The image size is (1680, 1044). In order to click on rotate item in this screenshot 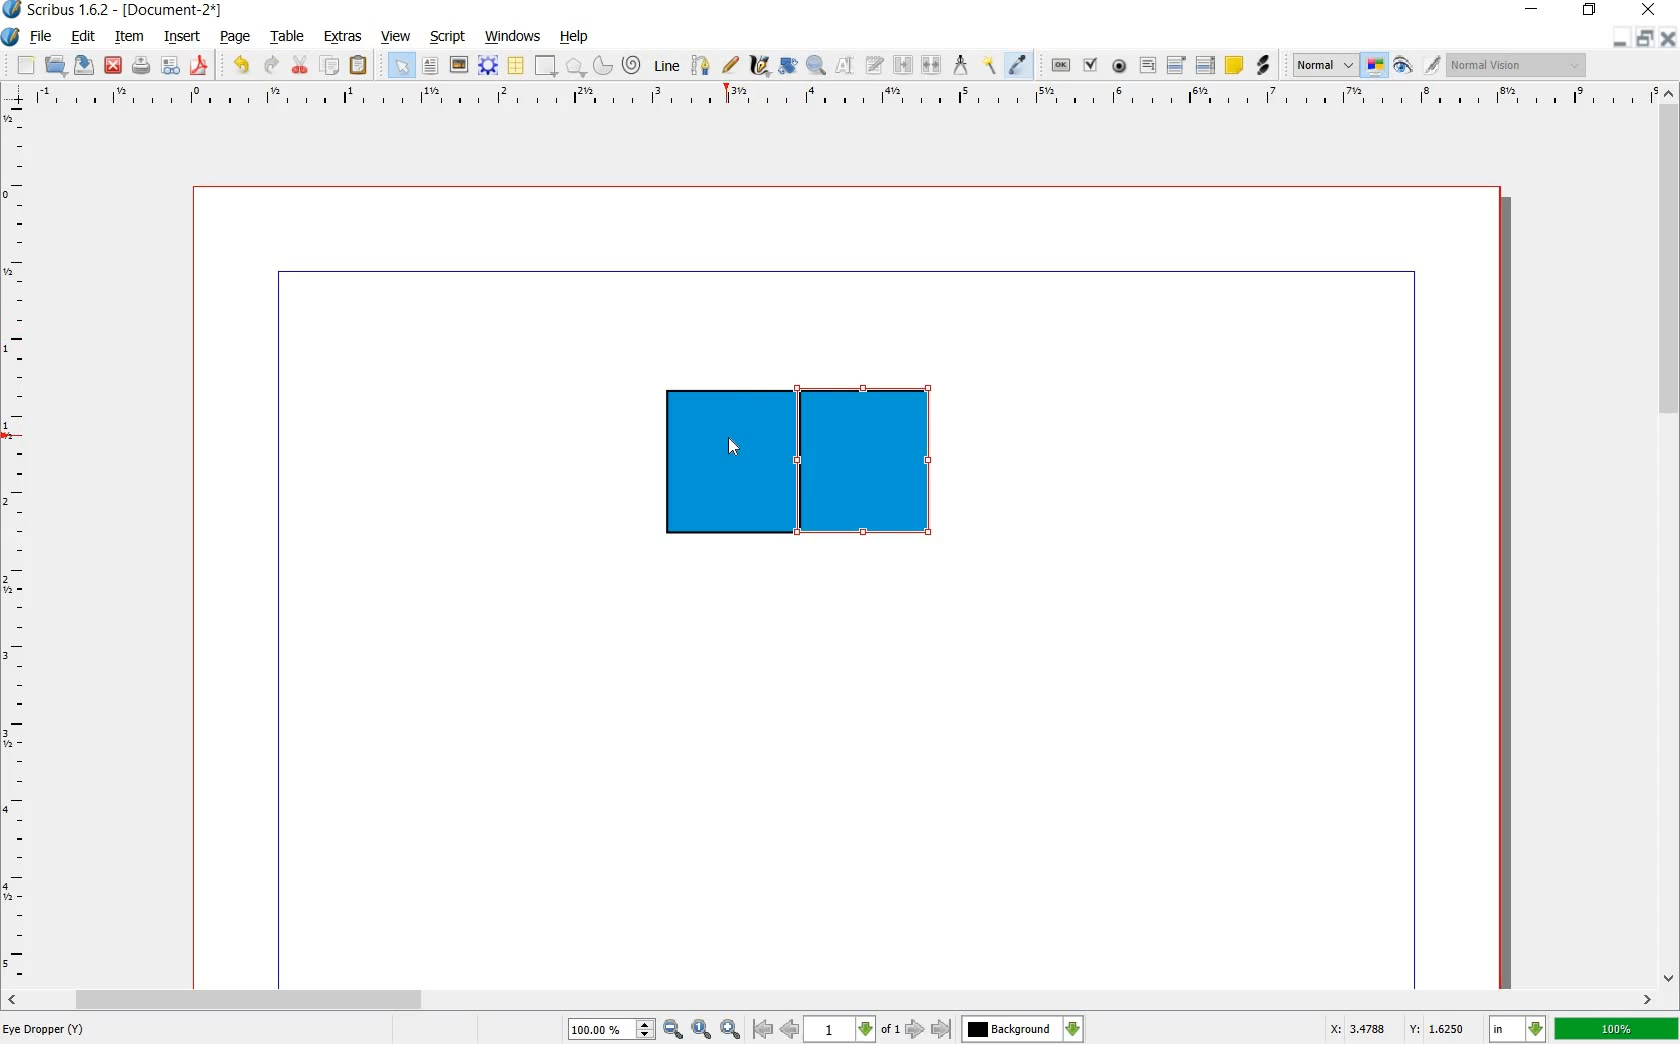, I will do `click(788, 67)`.